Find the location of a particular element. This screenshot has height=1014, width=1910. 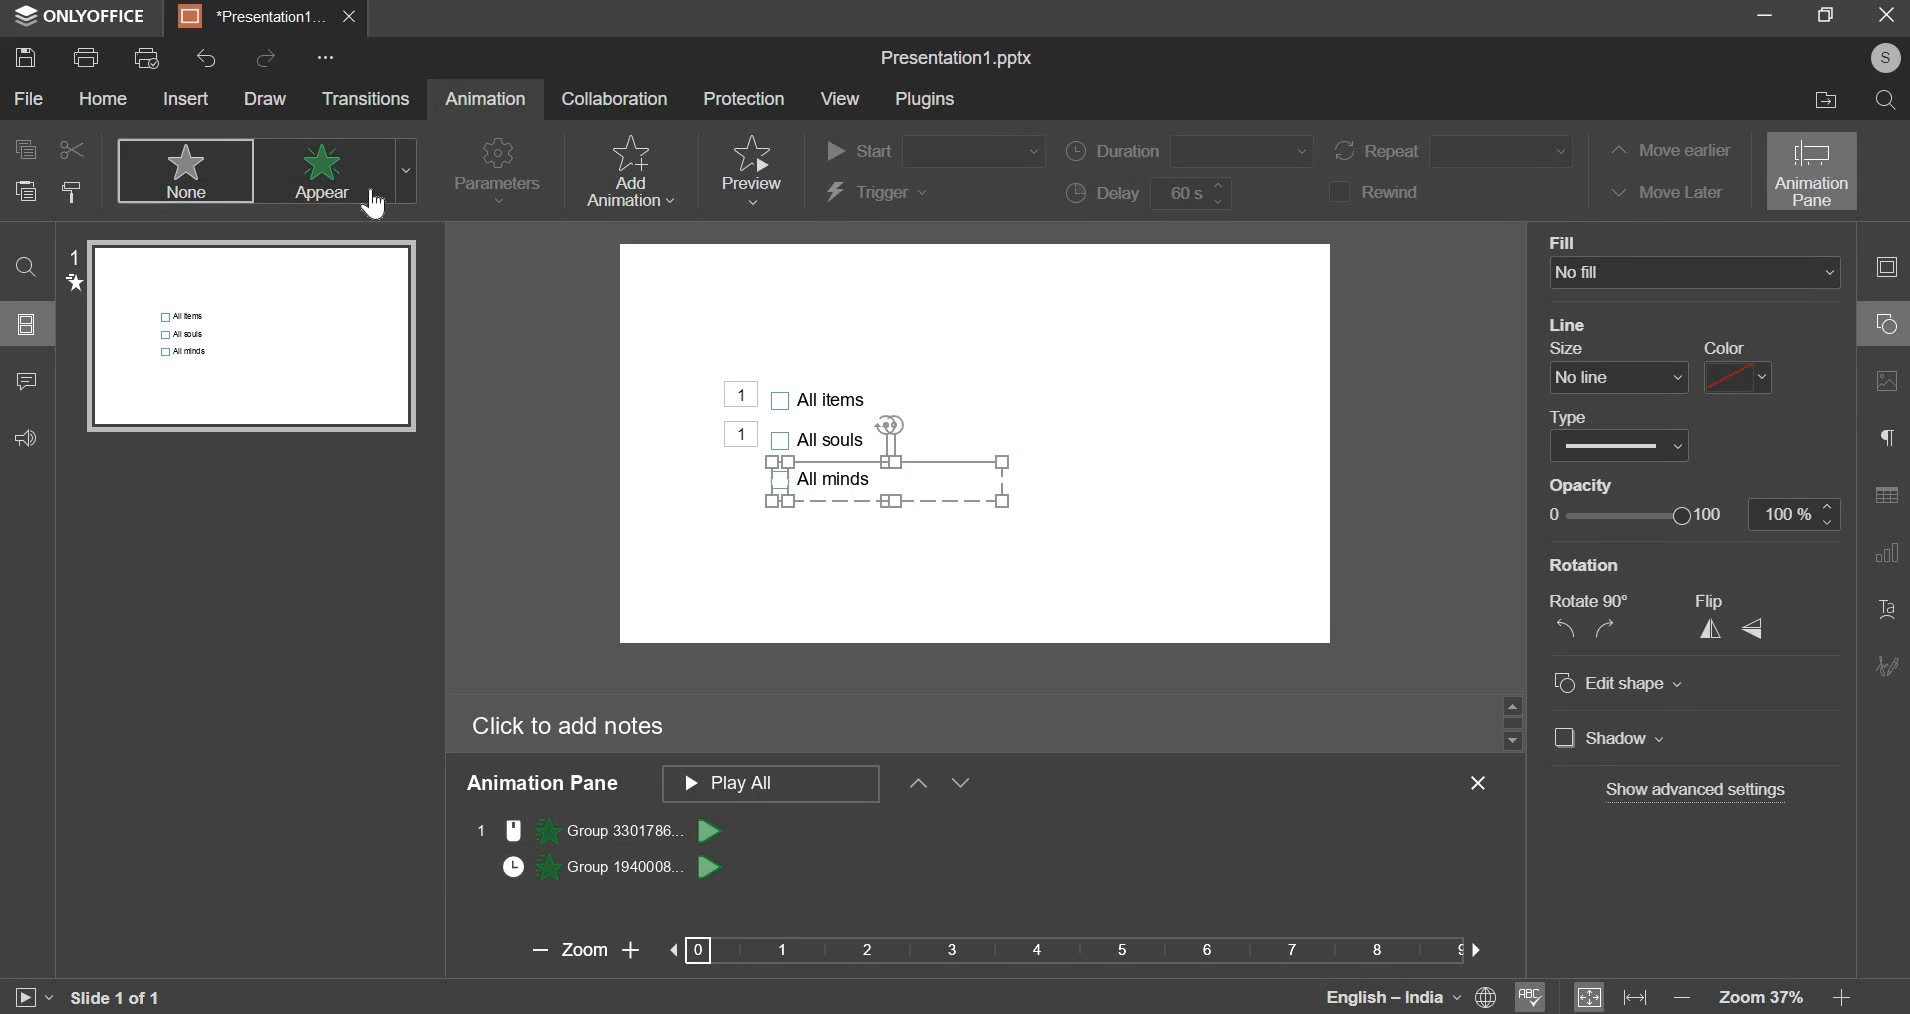

transitions is located at coordinates (365, 98).